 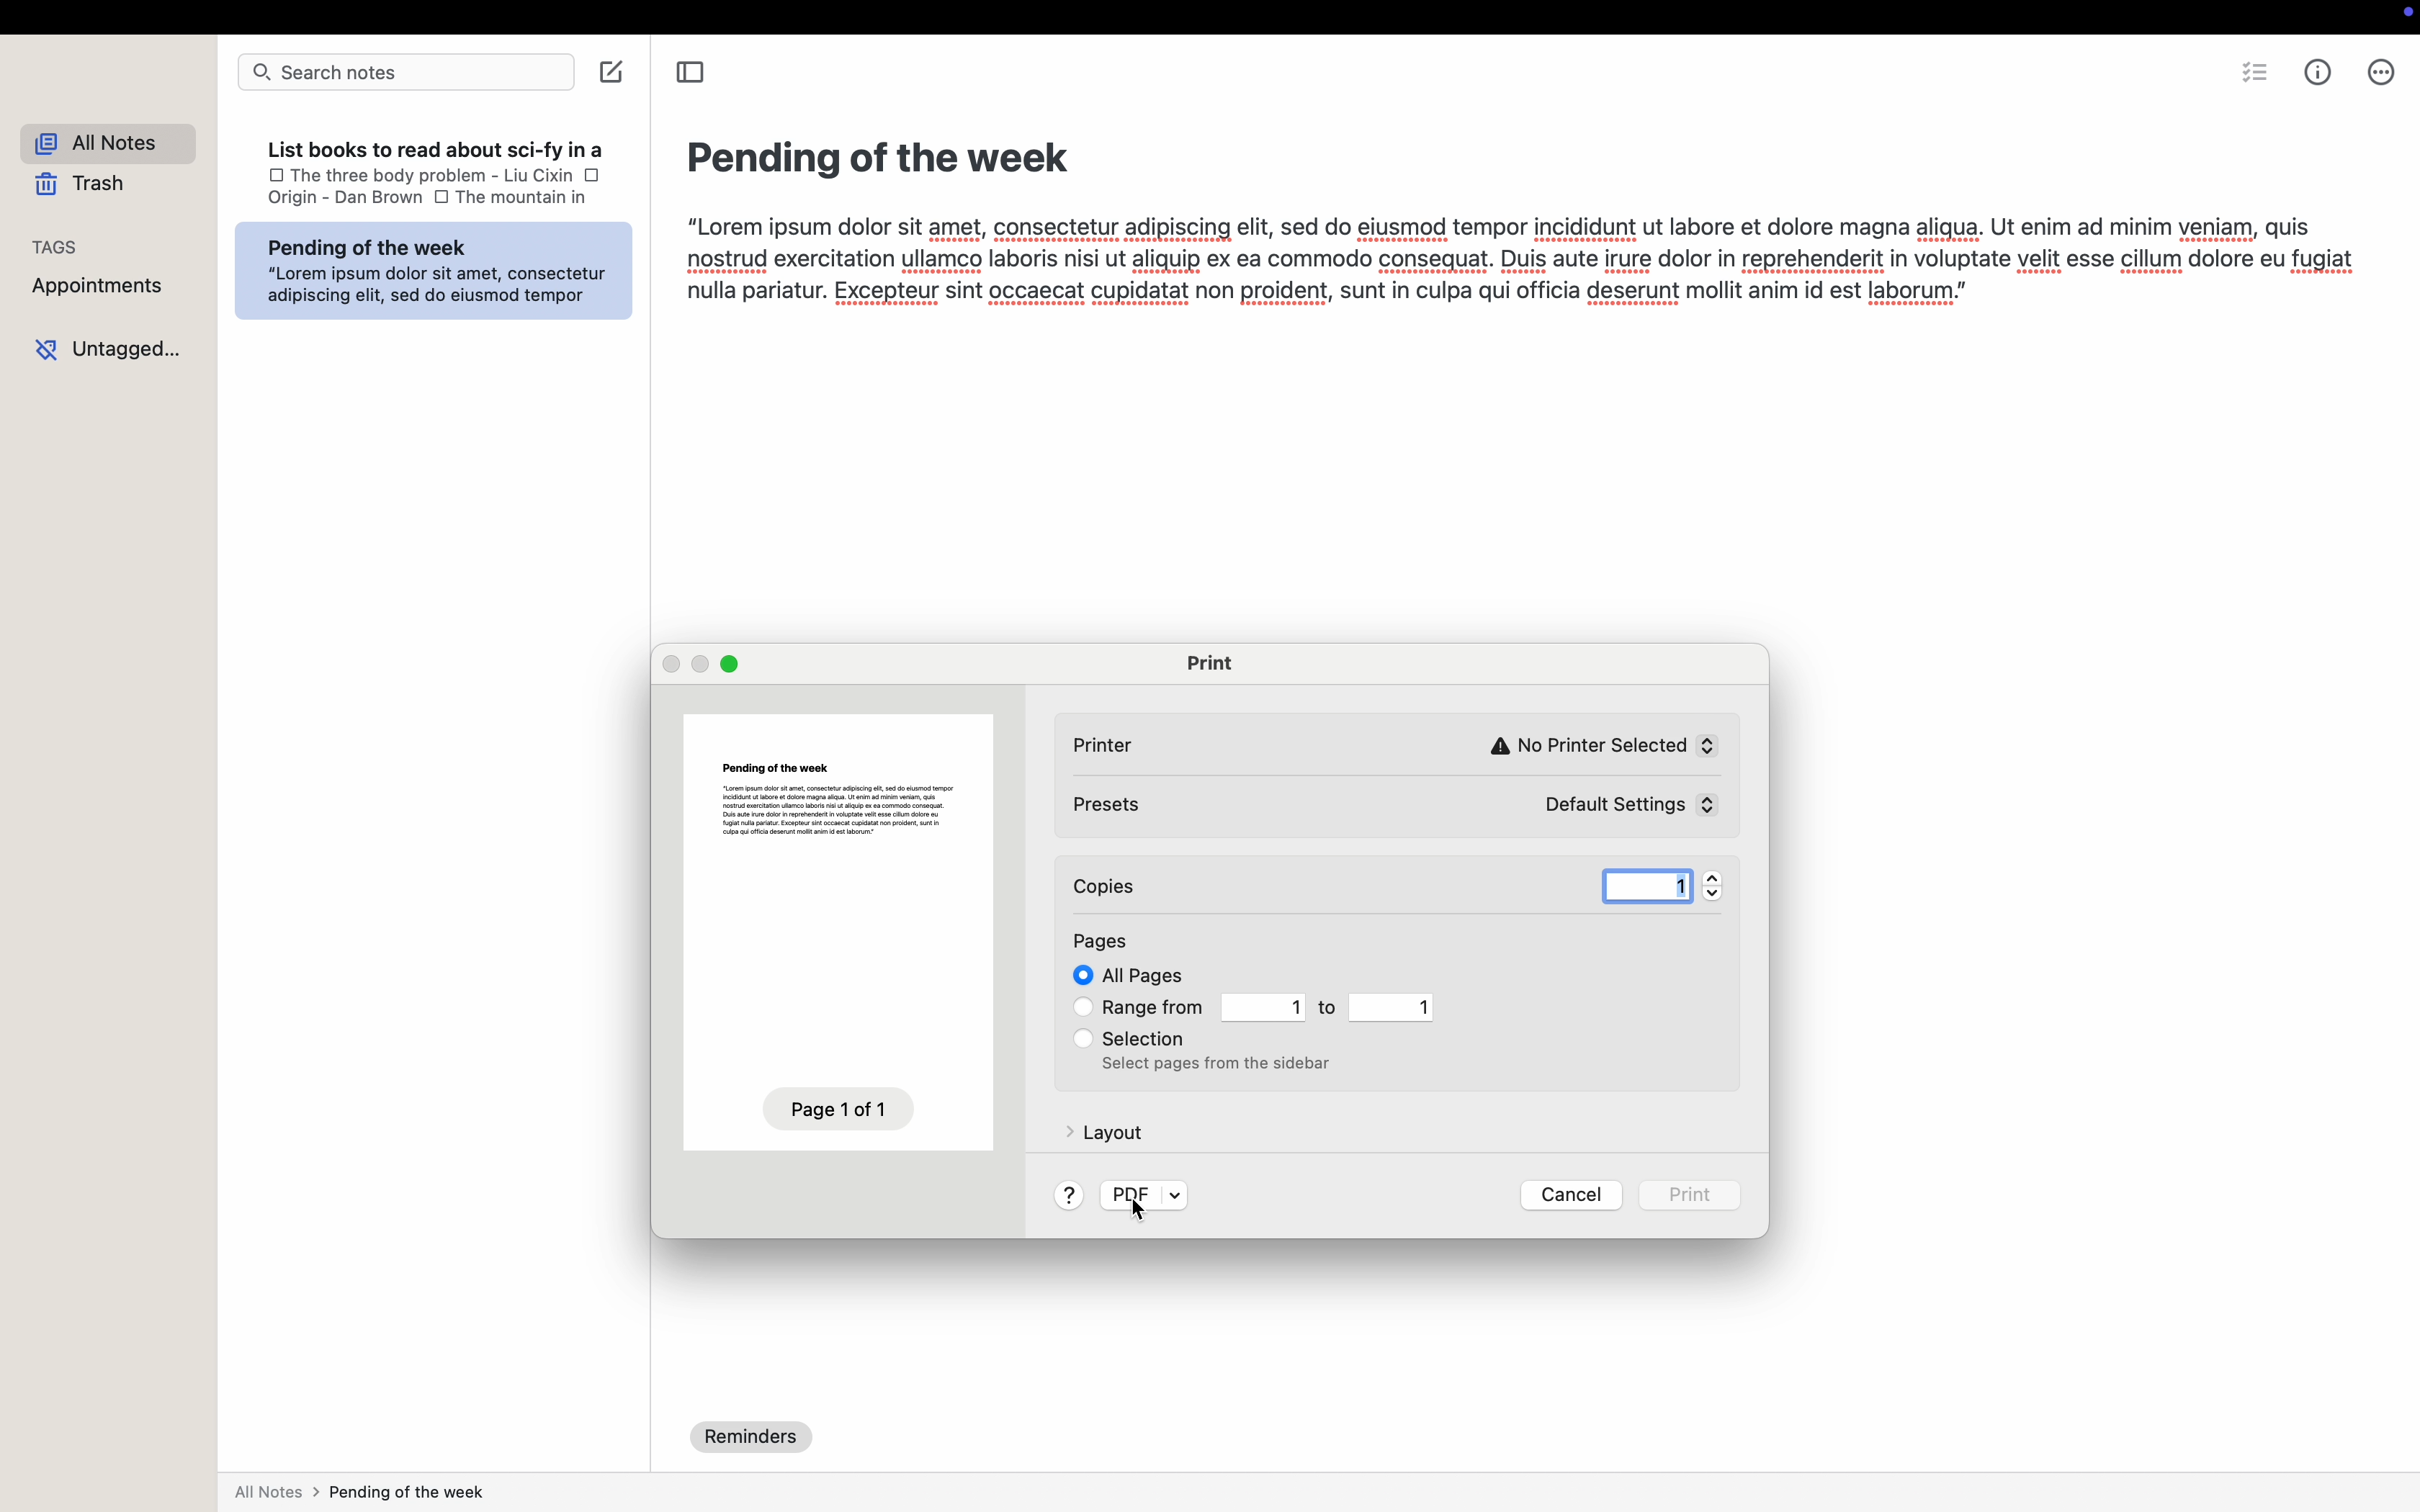 What do you see at coordinates (2317, 76) in the screenshot?
I see `metrics` at bounding box center [2317, 76].